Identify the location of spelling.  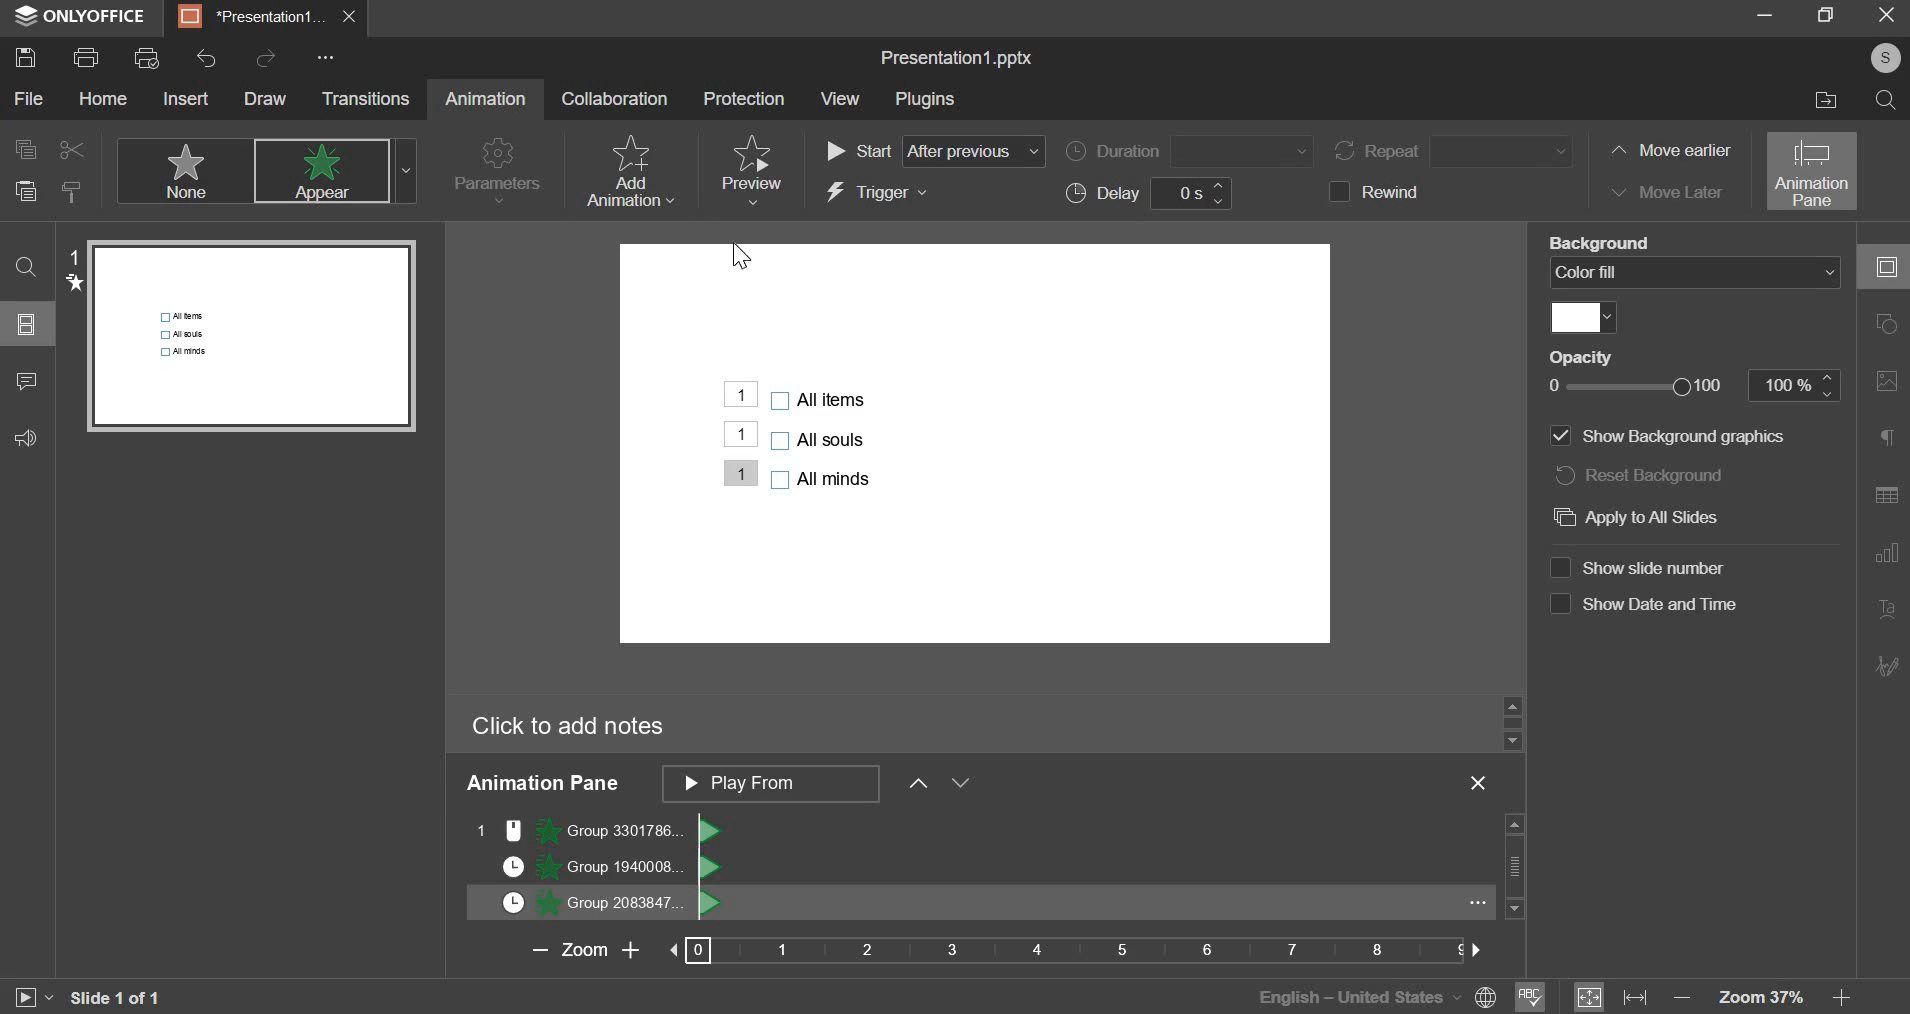
(1531, 994).